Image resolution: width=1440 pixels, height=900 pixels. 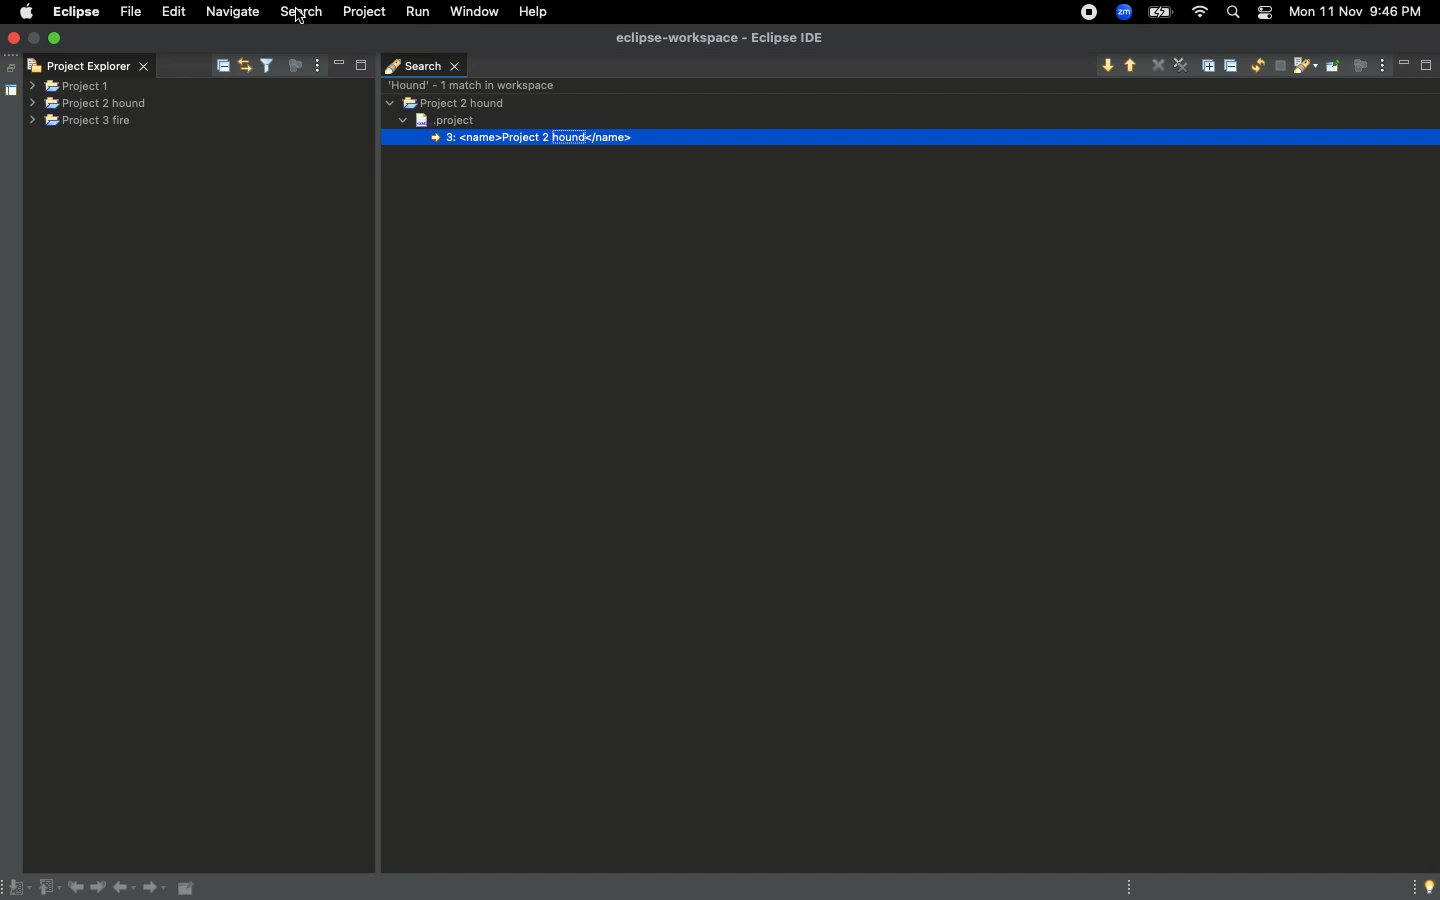 I want to click on filter, so click(x=267, y=65).